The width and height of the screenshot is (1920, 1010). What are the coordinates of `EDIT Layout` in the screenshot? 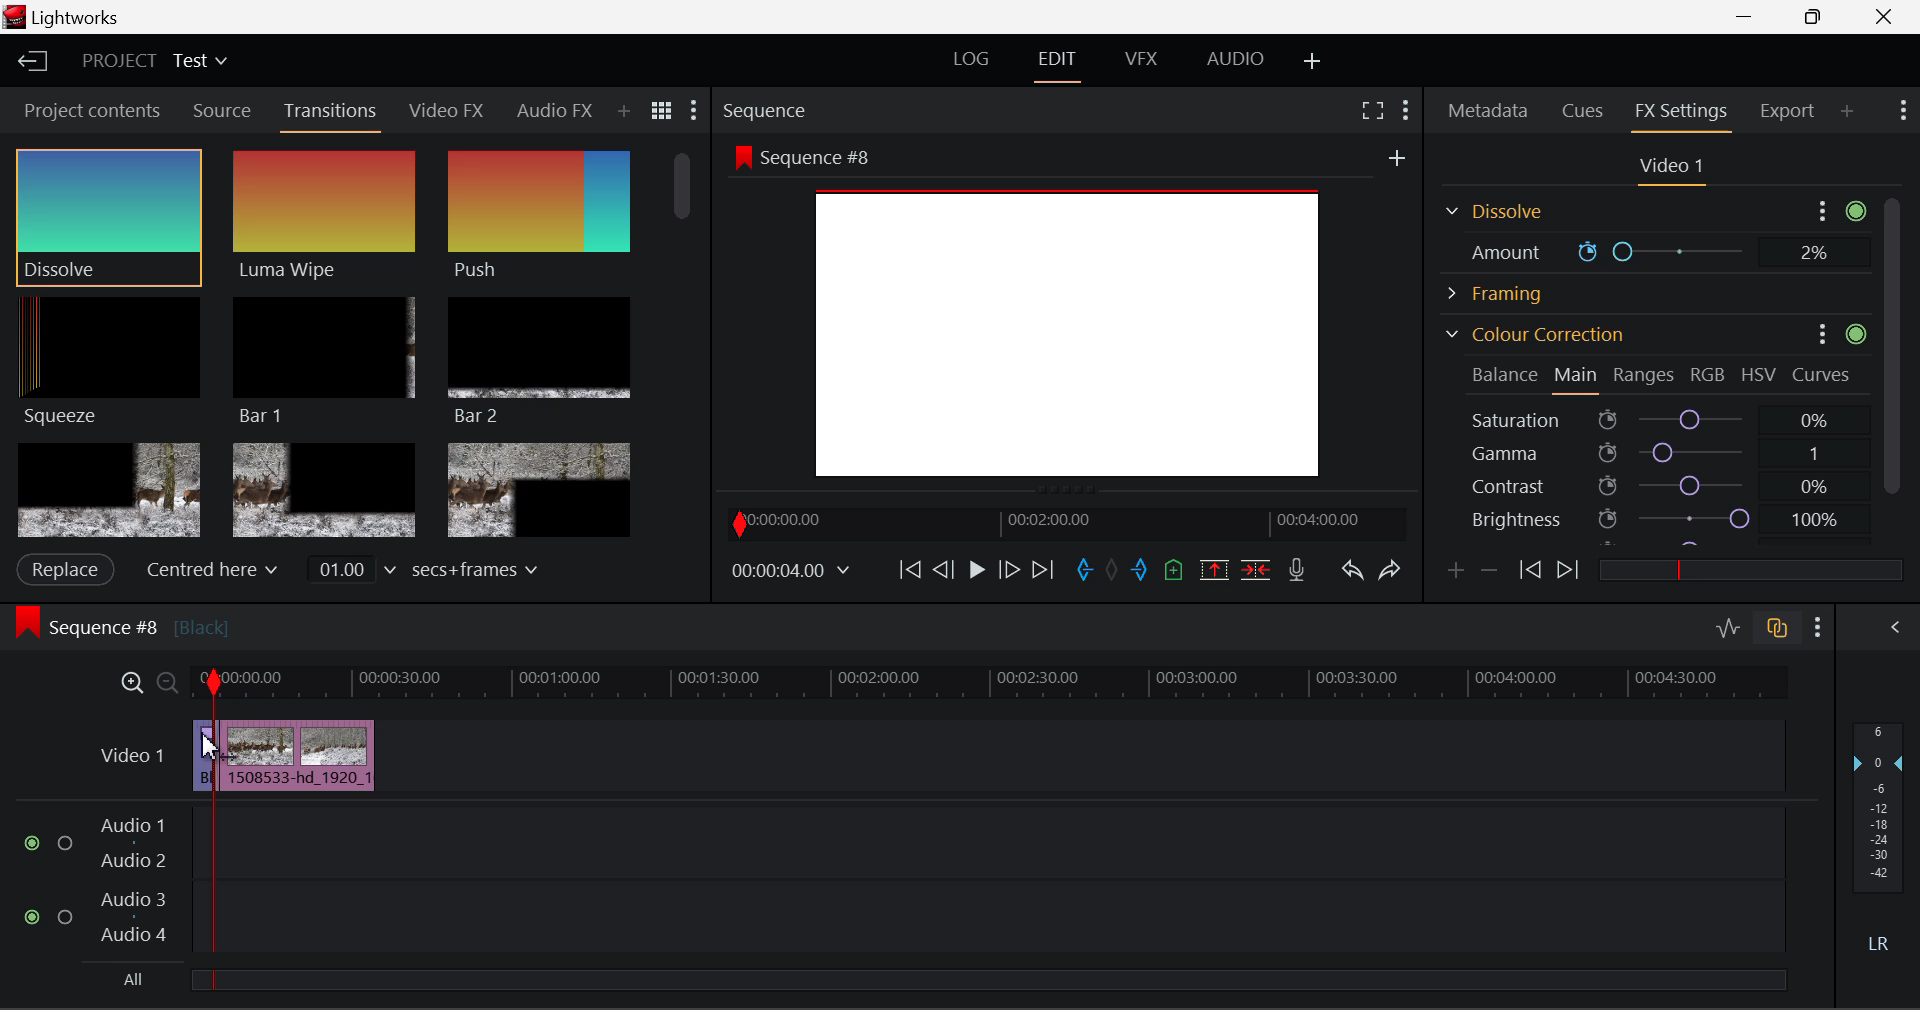 It's located at (1060, 63).